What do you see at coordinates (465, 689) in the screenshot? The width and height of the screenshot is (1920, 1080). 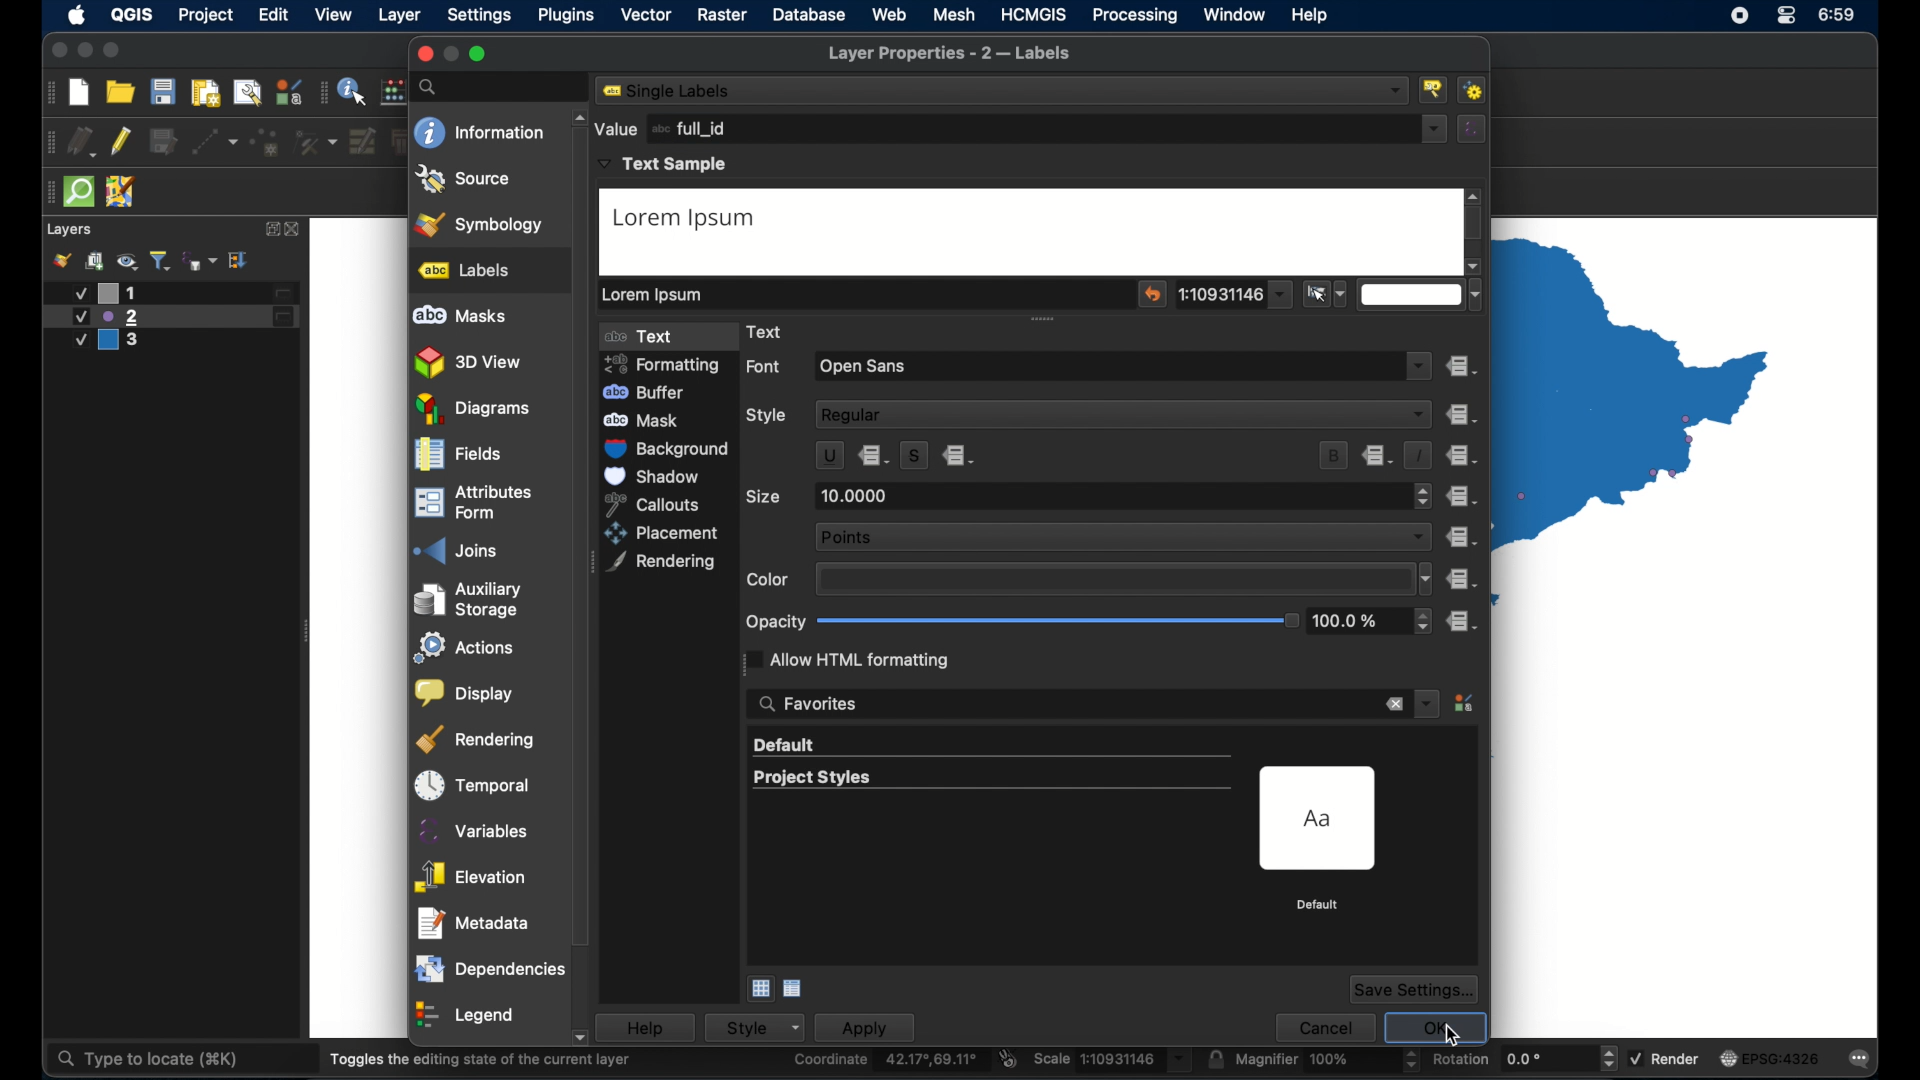 I see `display` at bounding box center [465, 689].